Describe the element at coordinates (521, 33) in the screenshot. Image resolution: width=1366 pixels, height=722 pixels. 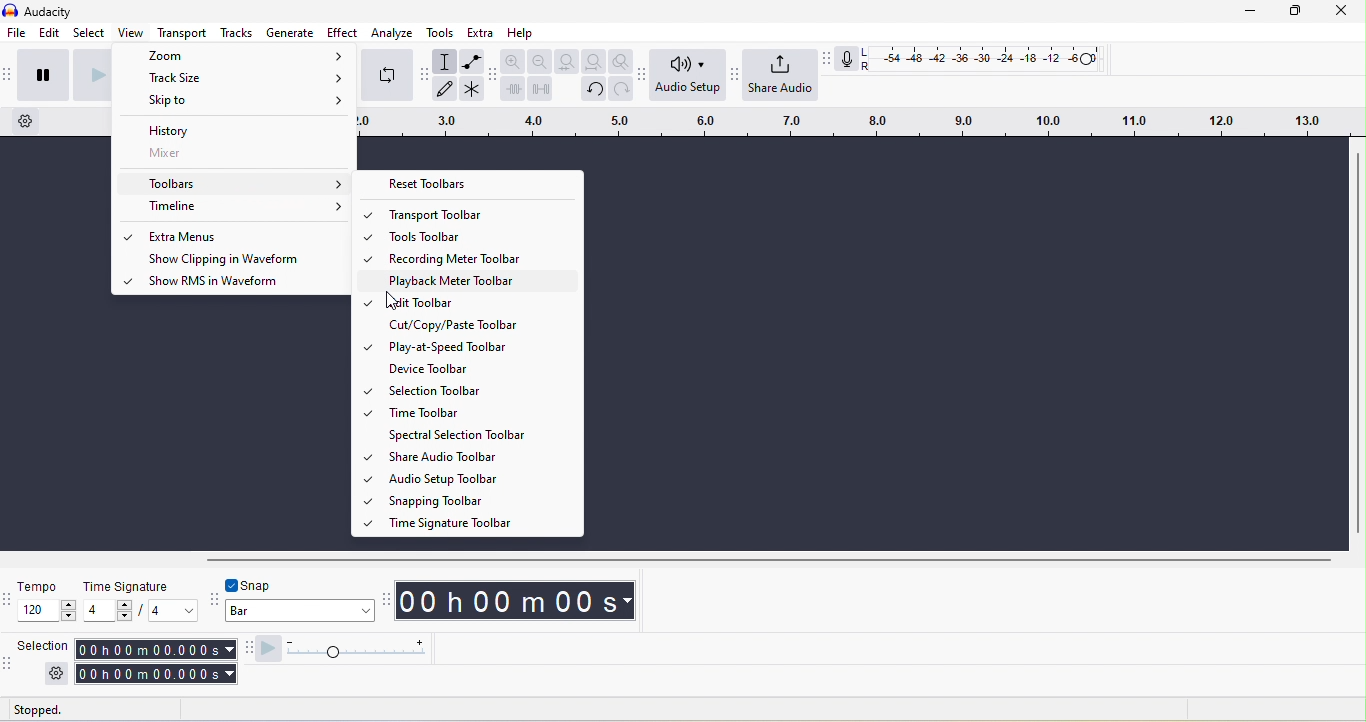
I see `help` at that location.